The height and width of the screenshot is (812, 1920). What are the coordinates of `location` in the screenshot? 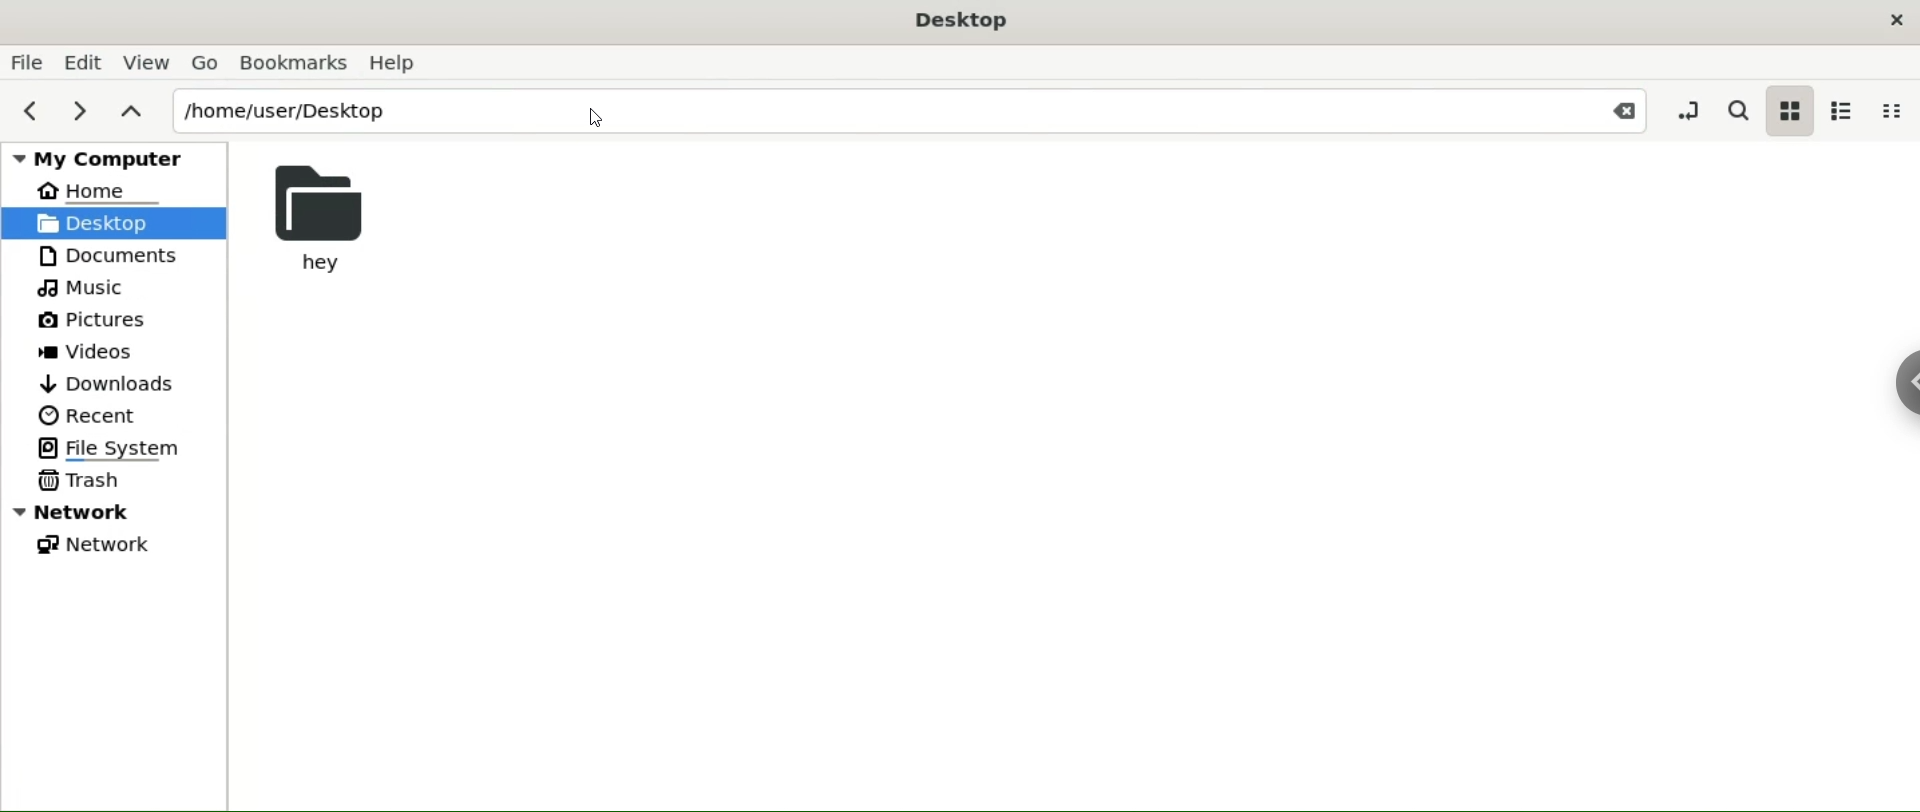 It's located at (914, 110).